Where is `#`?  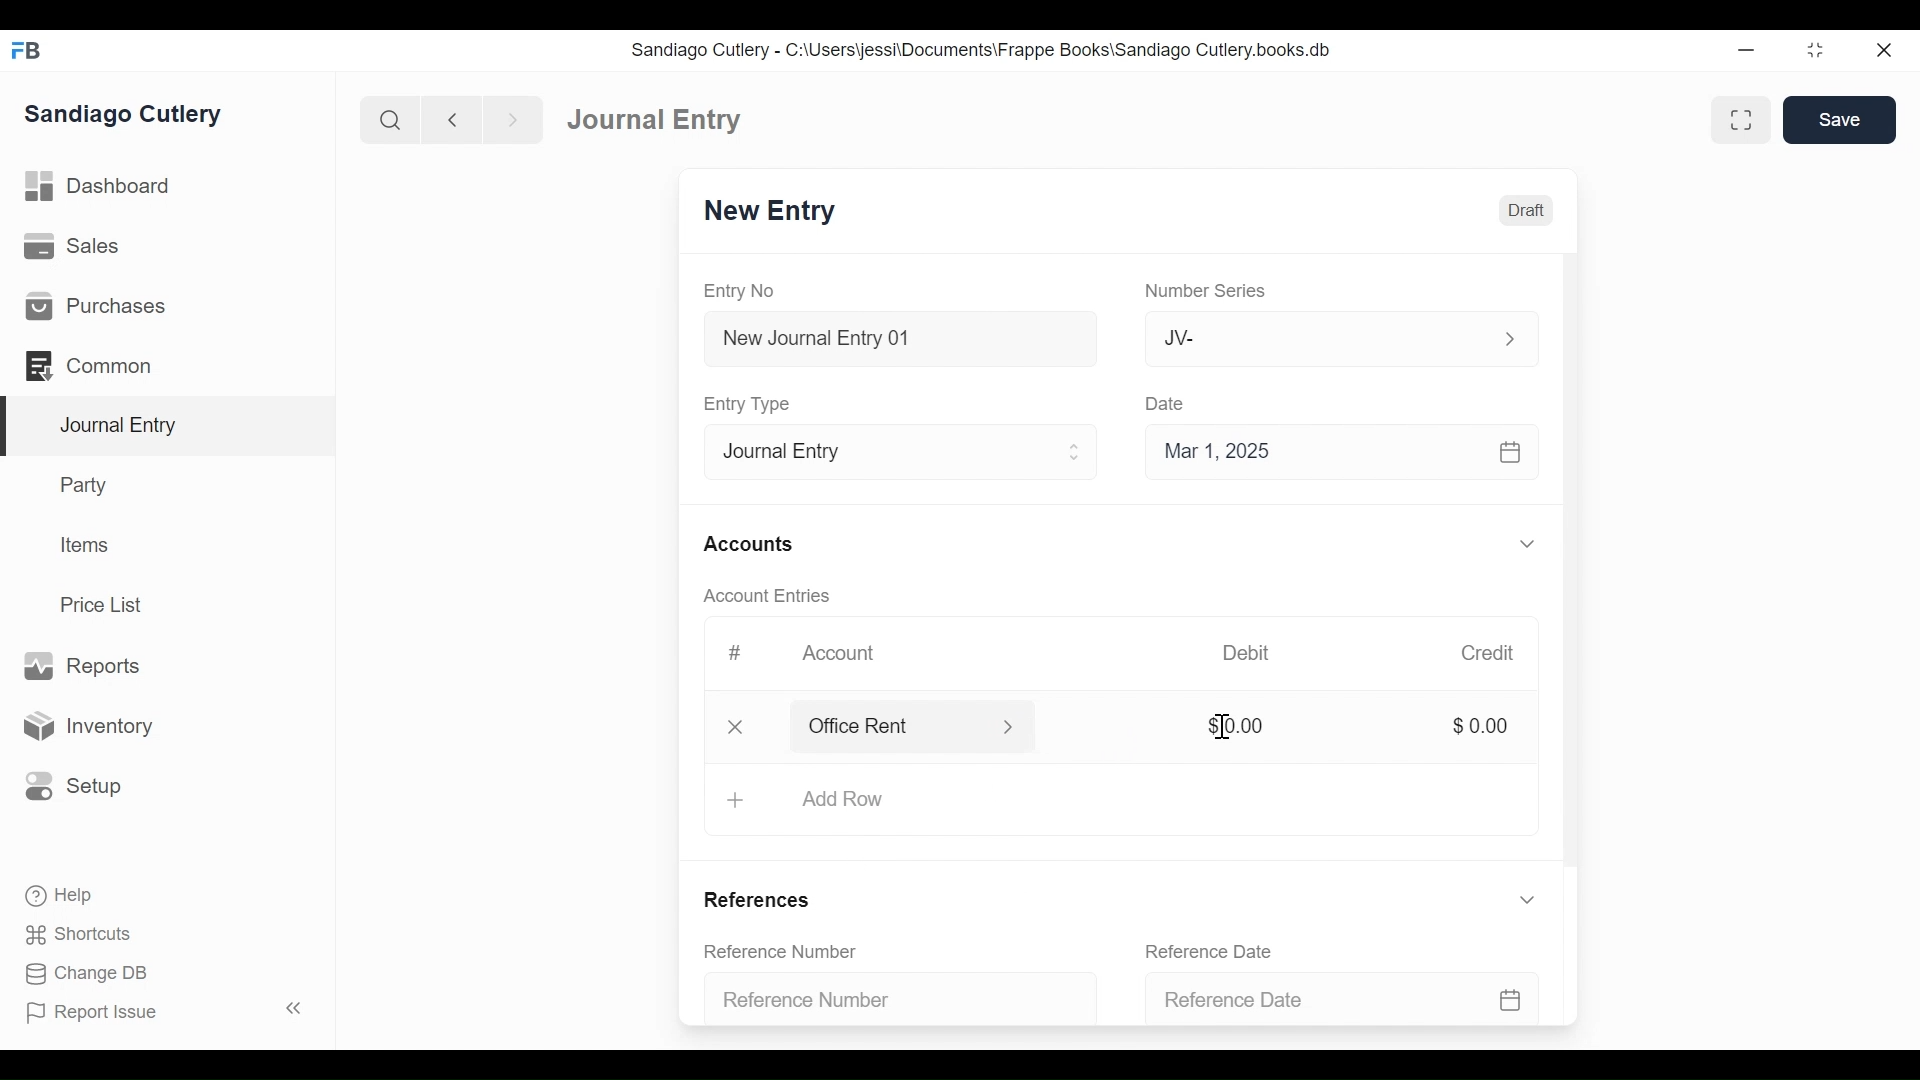
# is located at coordinates (728, 653).